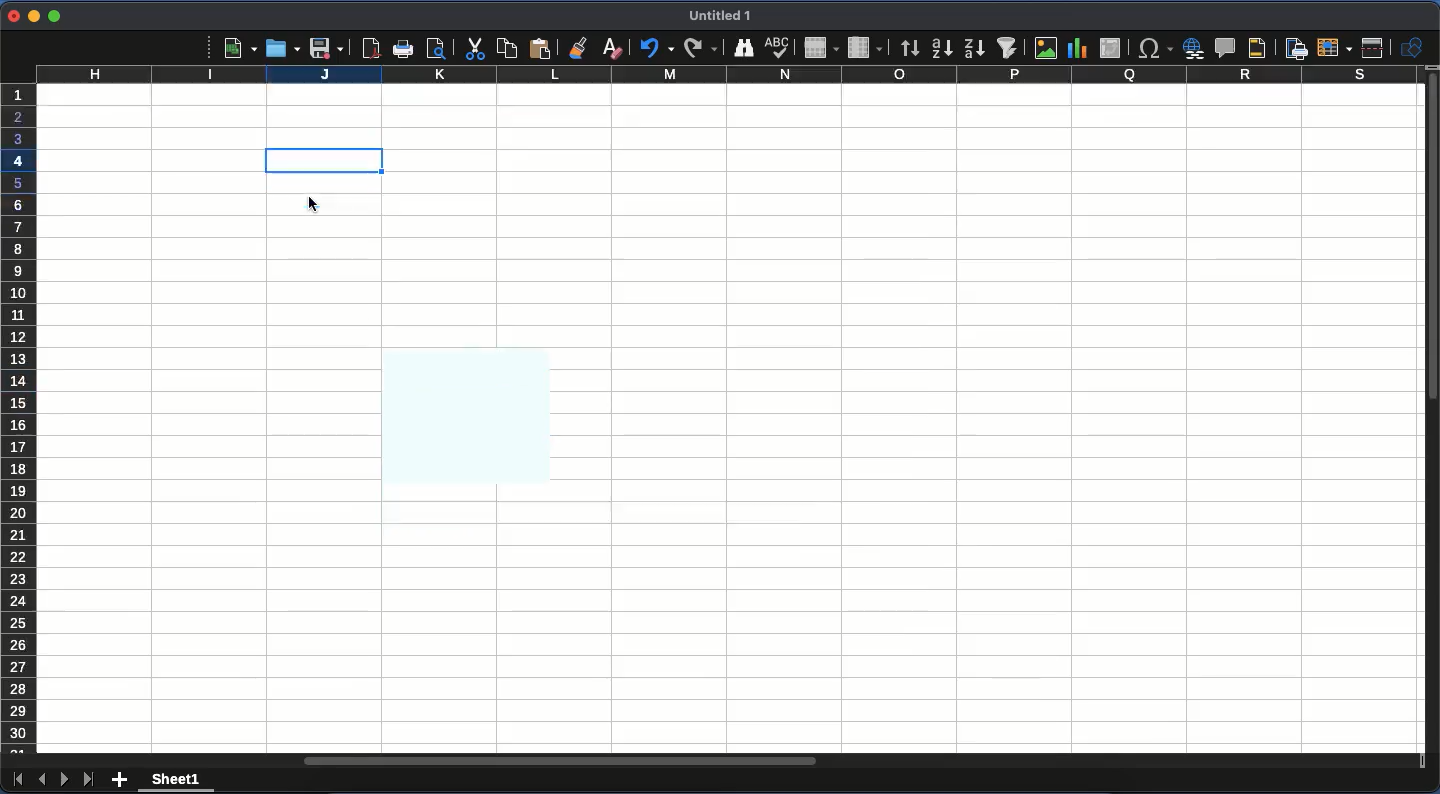 This screenshot has width=1440, height=794. I want to click on chart, so click(1081, 49).